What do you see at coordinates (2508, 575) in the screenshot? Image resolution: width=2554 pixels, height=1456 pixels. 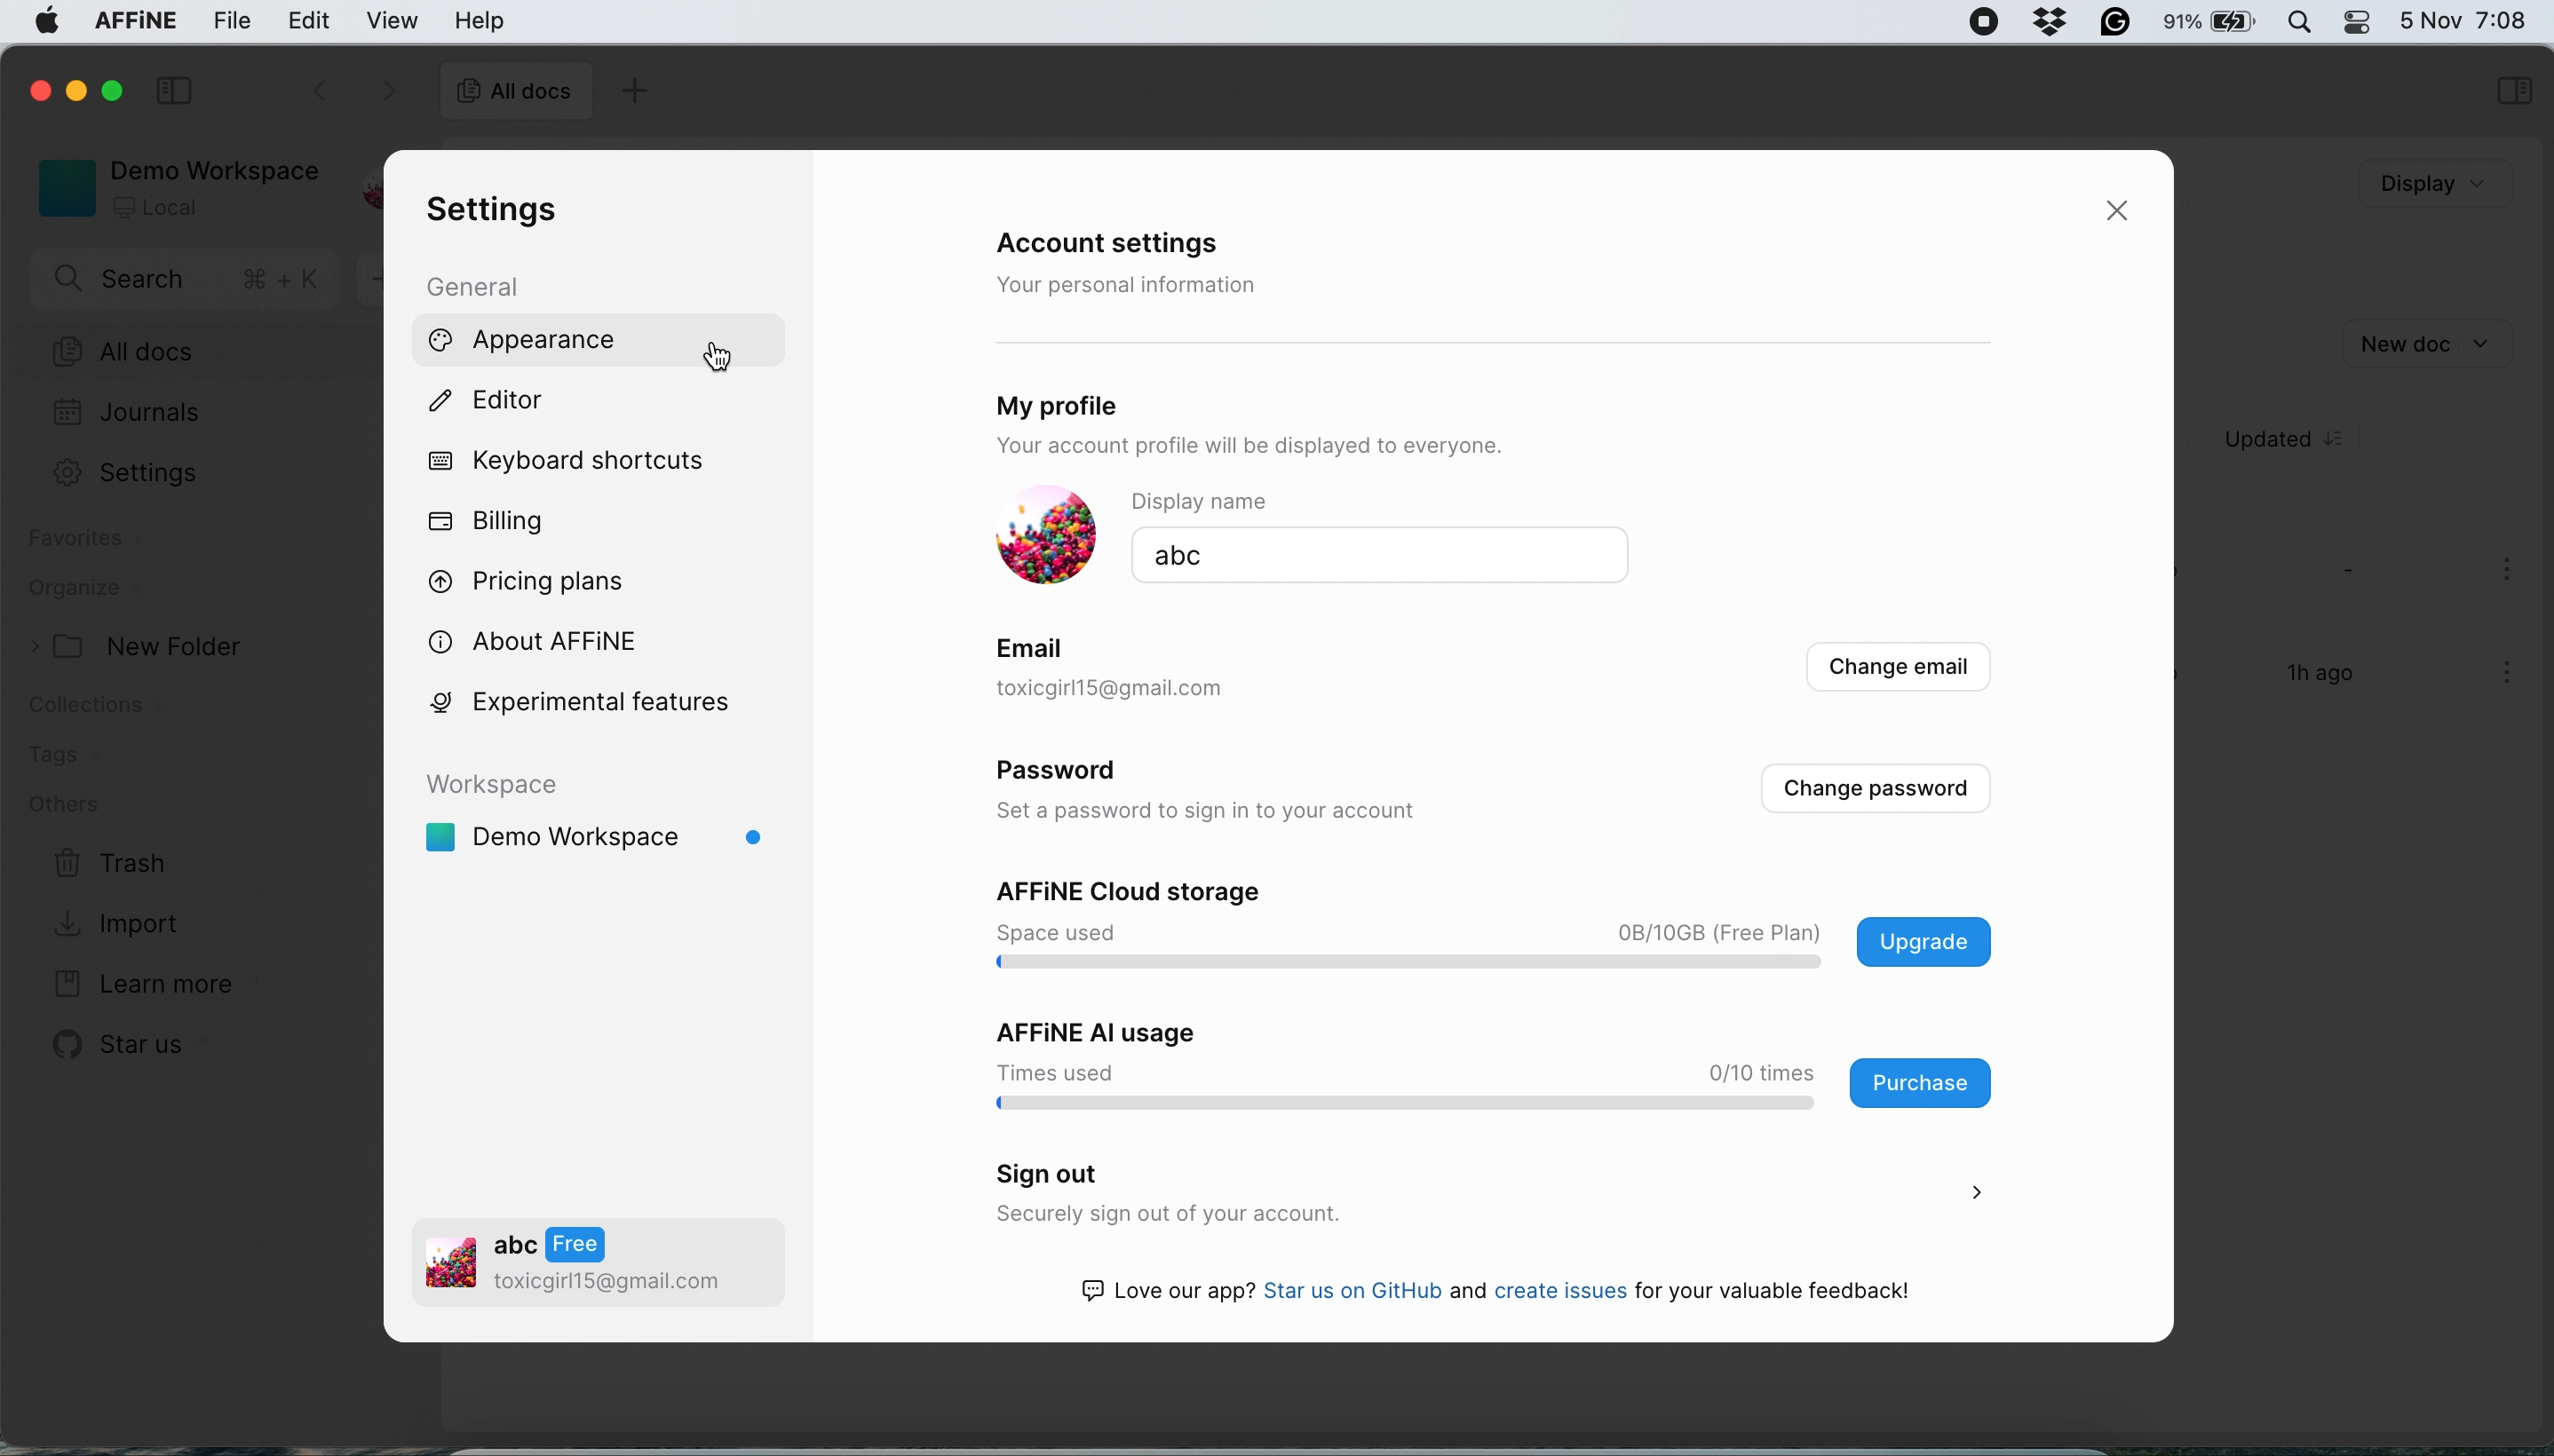 I see `more options` at bounding box center [2508, 575].